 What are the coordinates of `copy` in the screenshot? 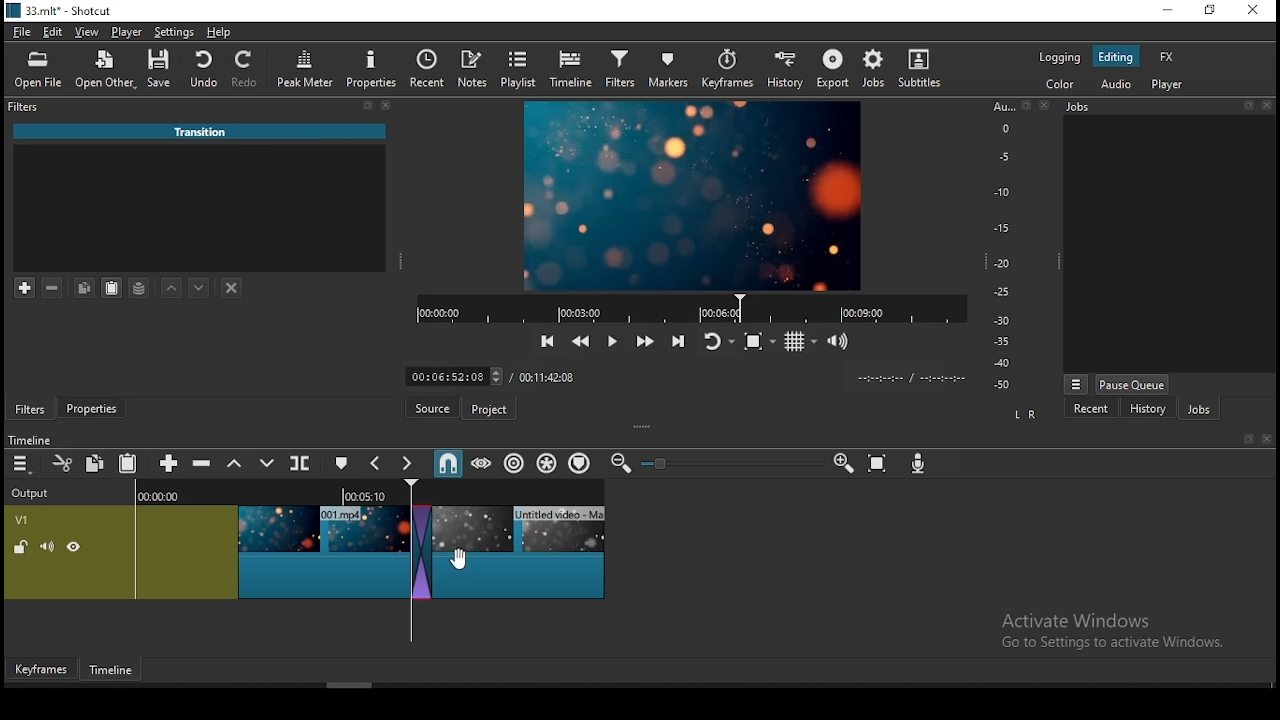 It's located at (95, 465).